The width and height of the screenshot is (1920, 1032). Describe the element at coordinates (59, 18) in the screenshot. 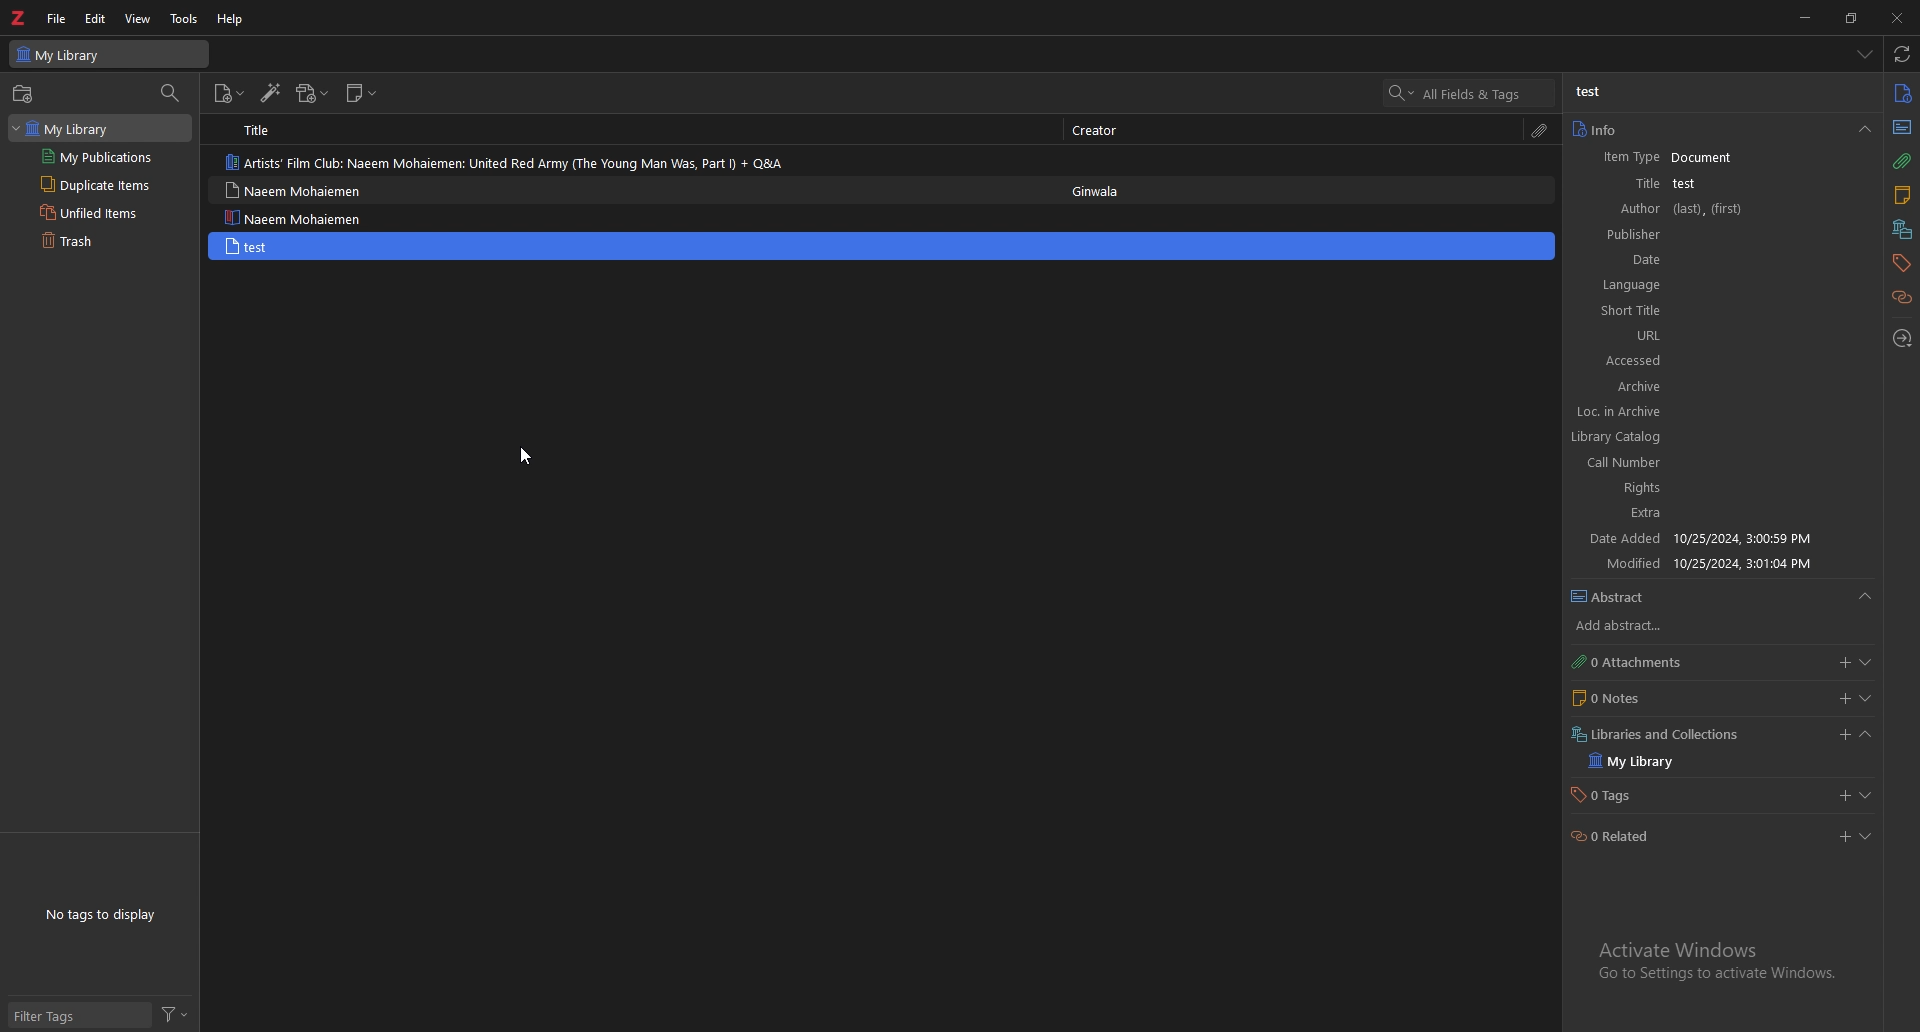

I see `file` at that location.